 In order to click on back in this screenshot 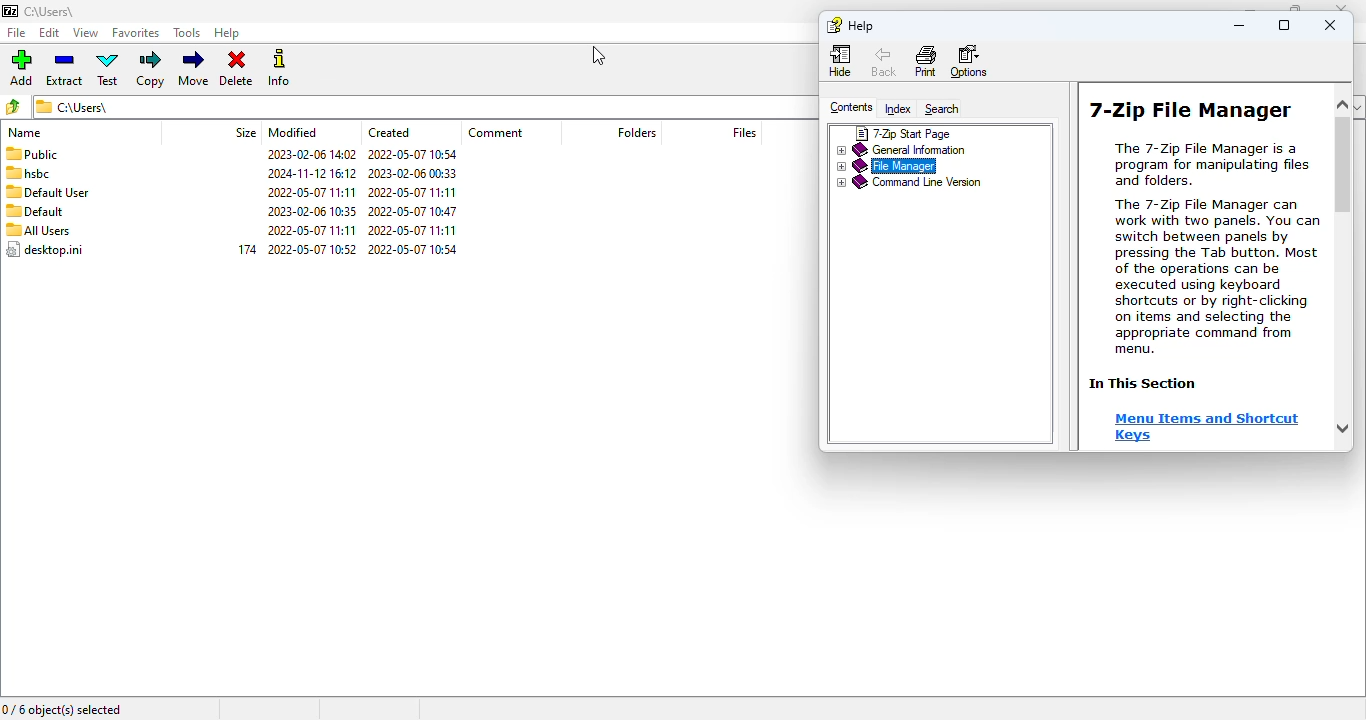, I will do `click(884, 60)`.